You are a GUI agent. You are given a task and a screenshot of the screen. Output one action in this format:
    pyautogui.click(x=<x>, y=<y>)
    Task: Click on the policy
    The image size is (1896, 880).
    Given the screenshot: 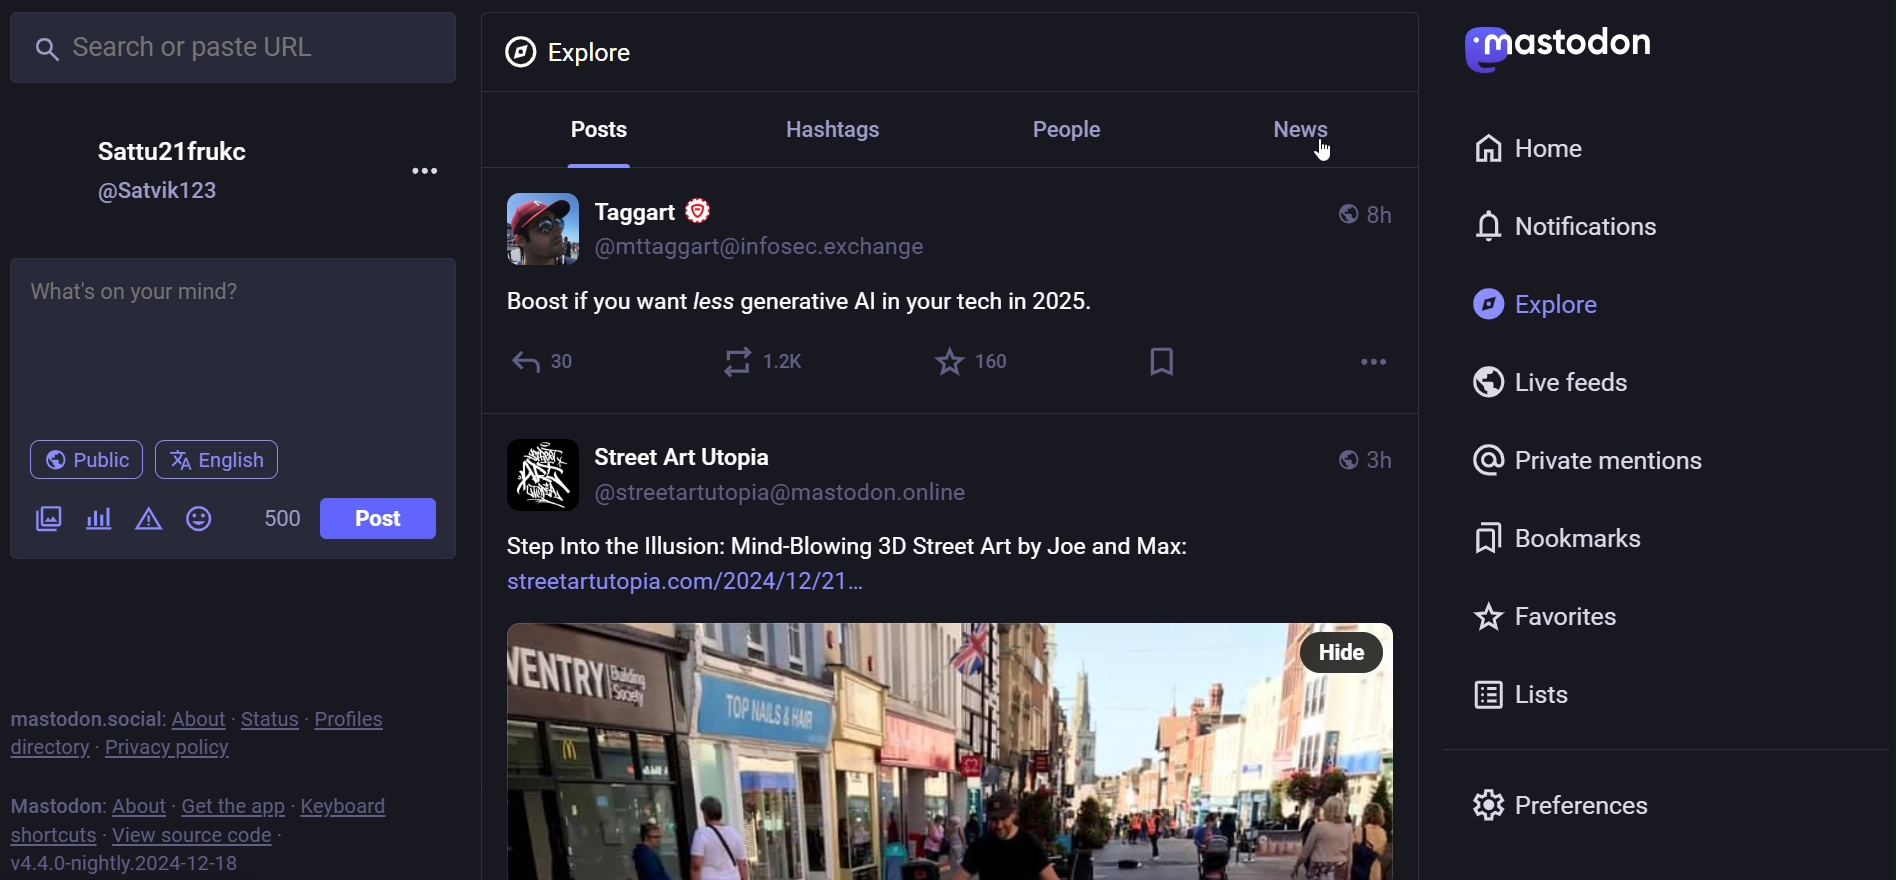 What is the action you would take?
    pyautogui.click(x=358, y=720)
    